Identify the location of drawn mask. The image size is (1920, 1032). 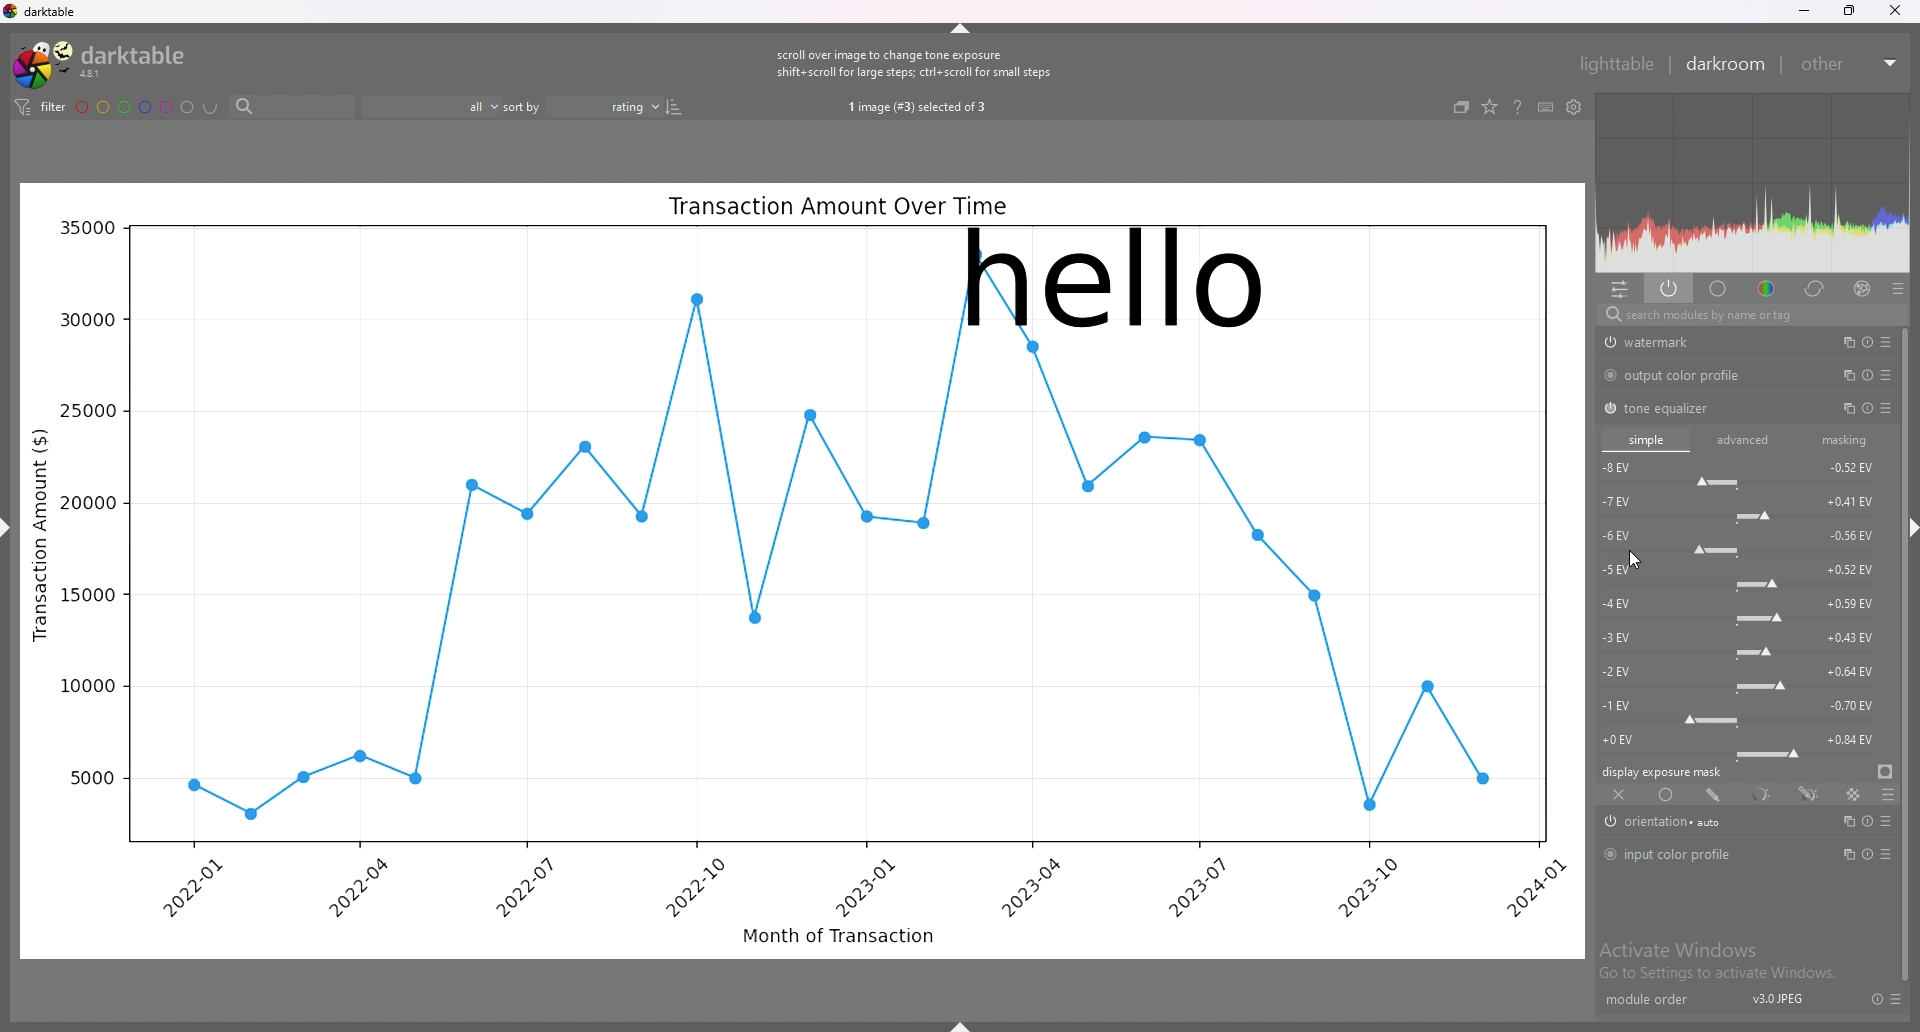
(1715, 795).